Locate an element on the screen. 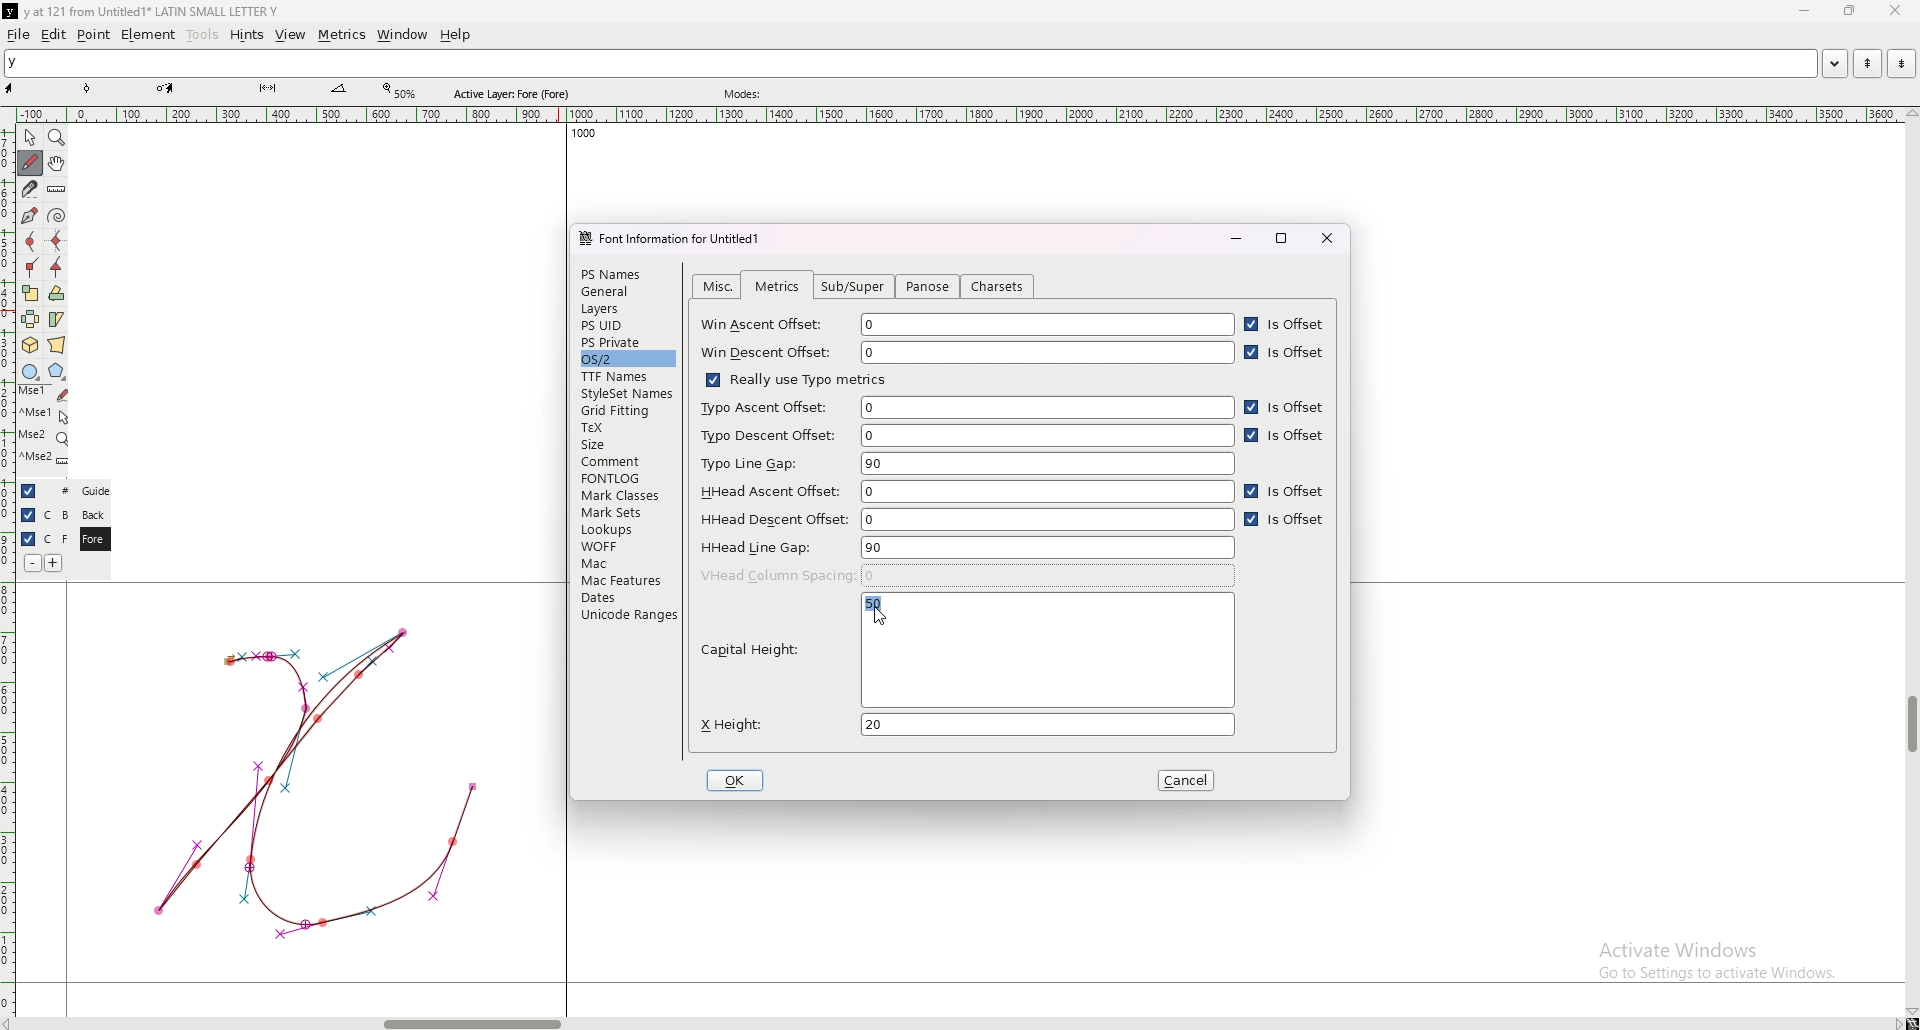 The image size is (1920, 1030). misc is located at coordinates (719, 286).